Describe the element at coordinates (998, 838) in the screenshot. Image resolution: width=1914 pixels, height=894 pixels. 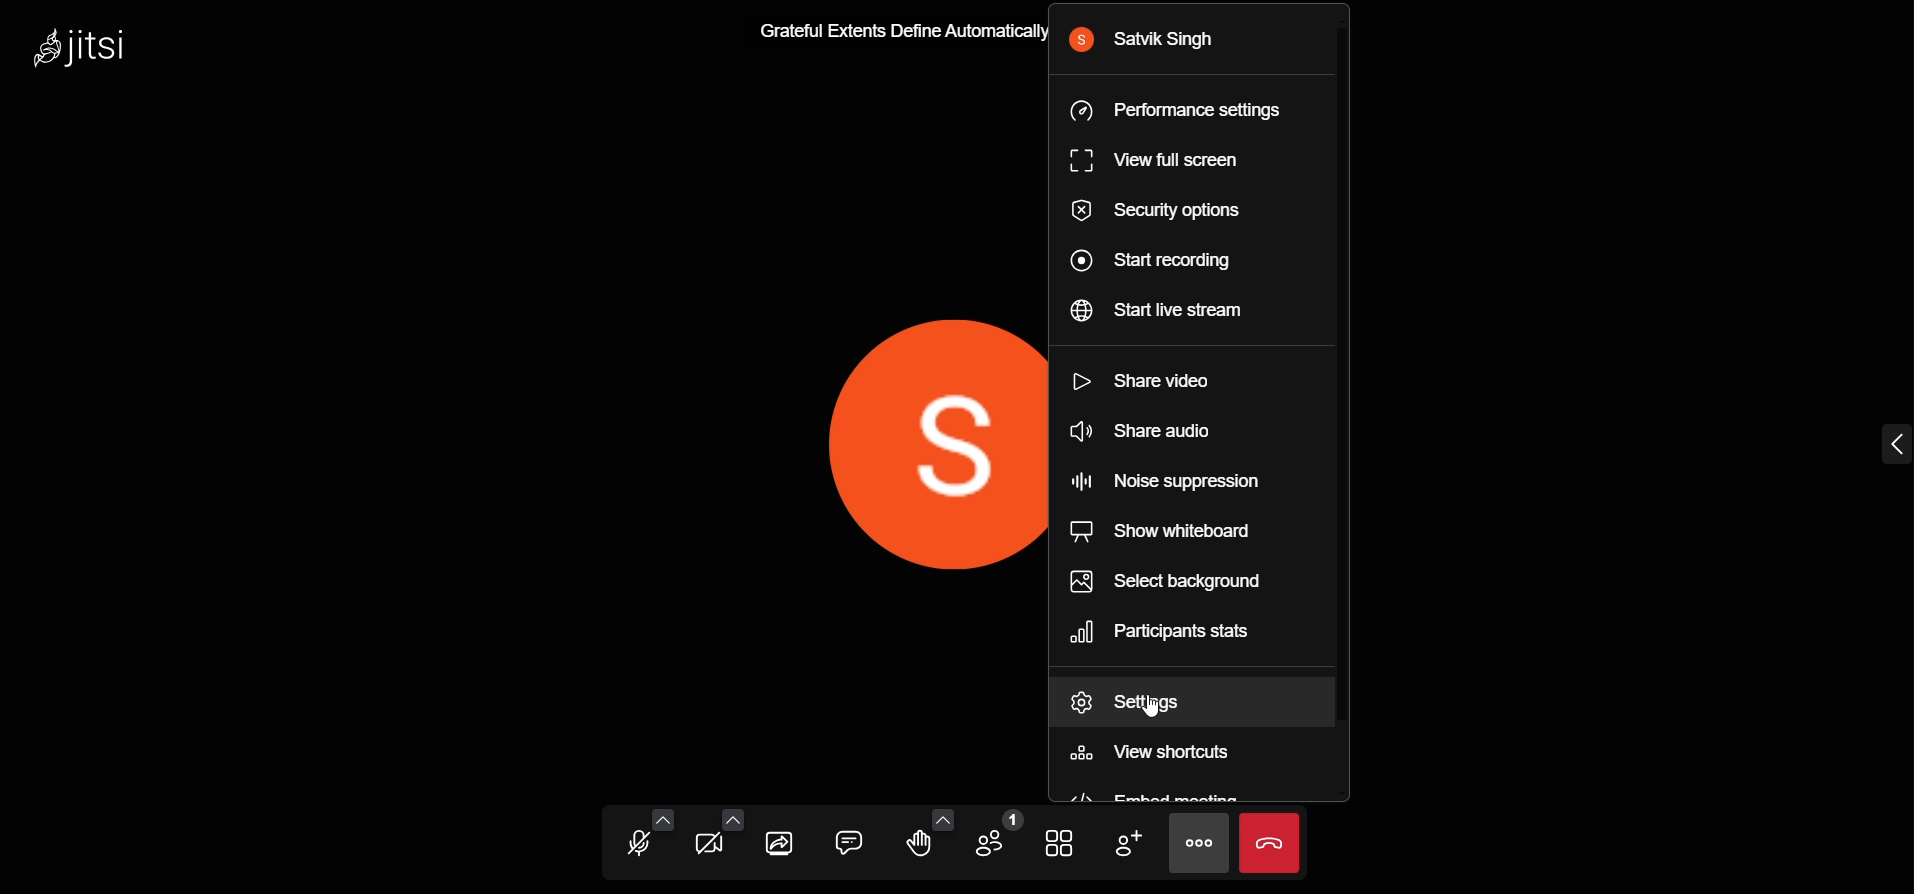
I see `participants` at that location.